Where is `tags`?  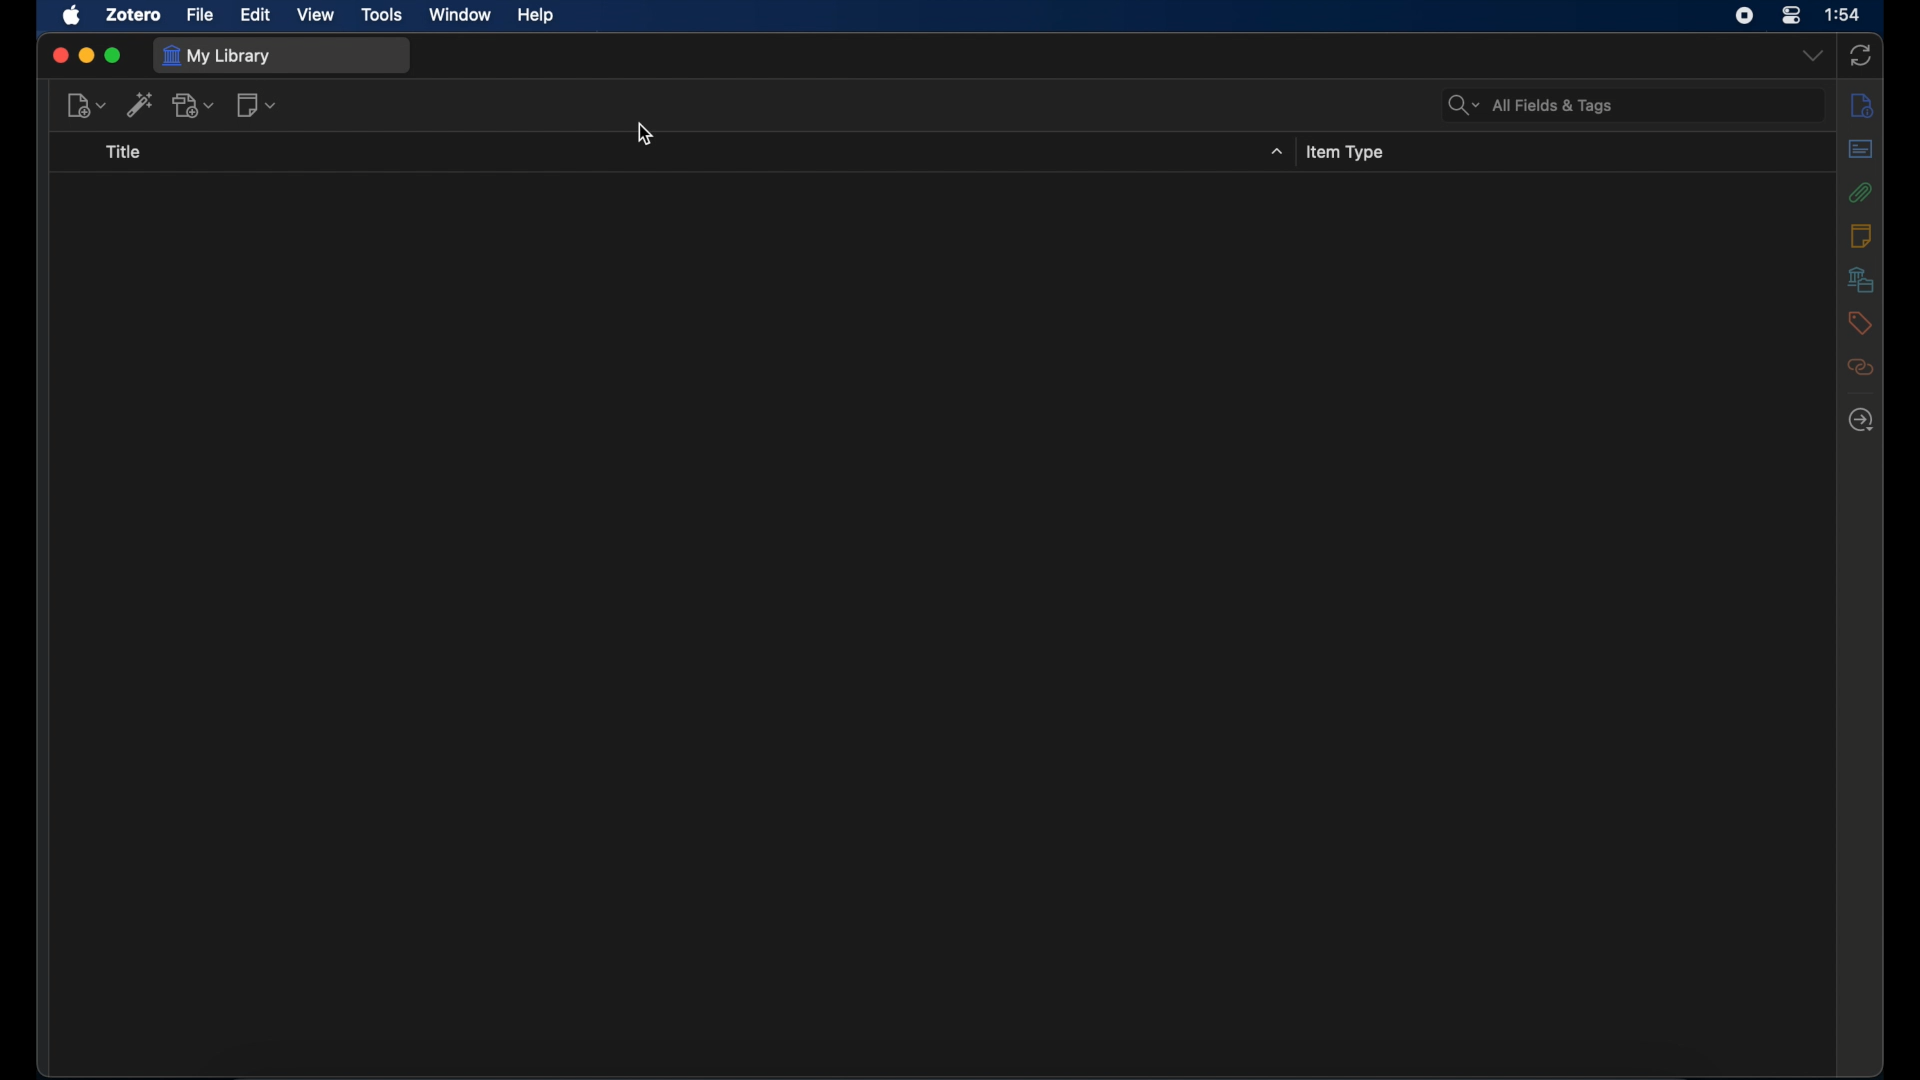 tags is located at coordinates (1860, 324).